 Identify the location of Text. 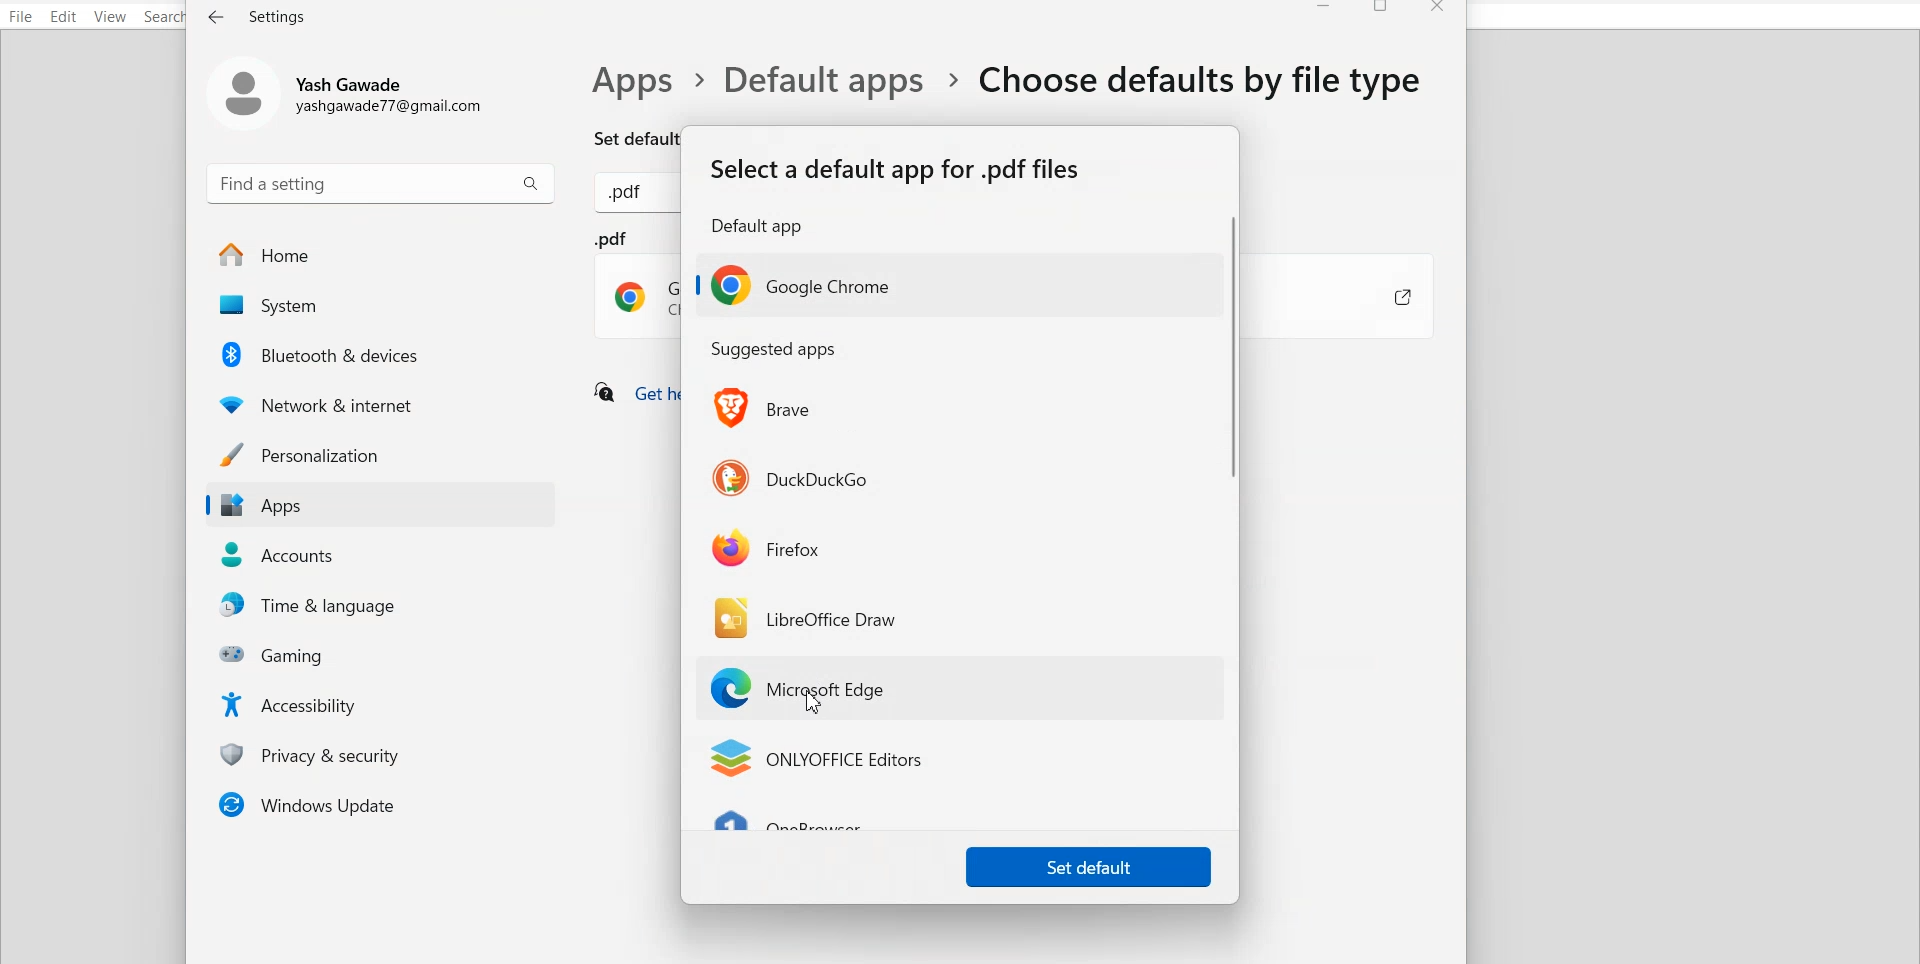
(774, 350).